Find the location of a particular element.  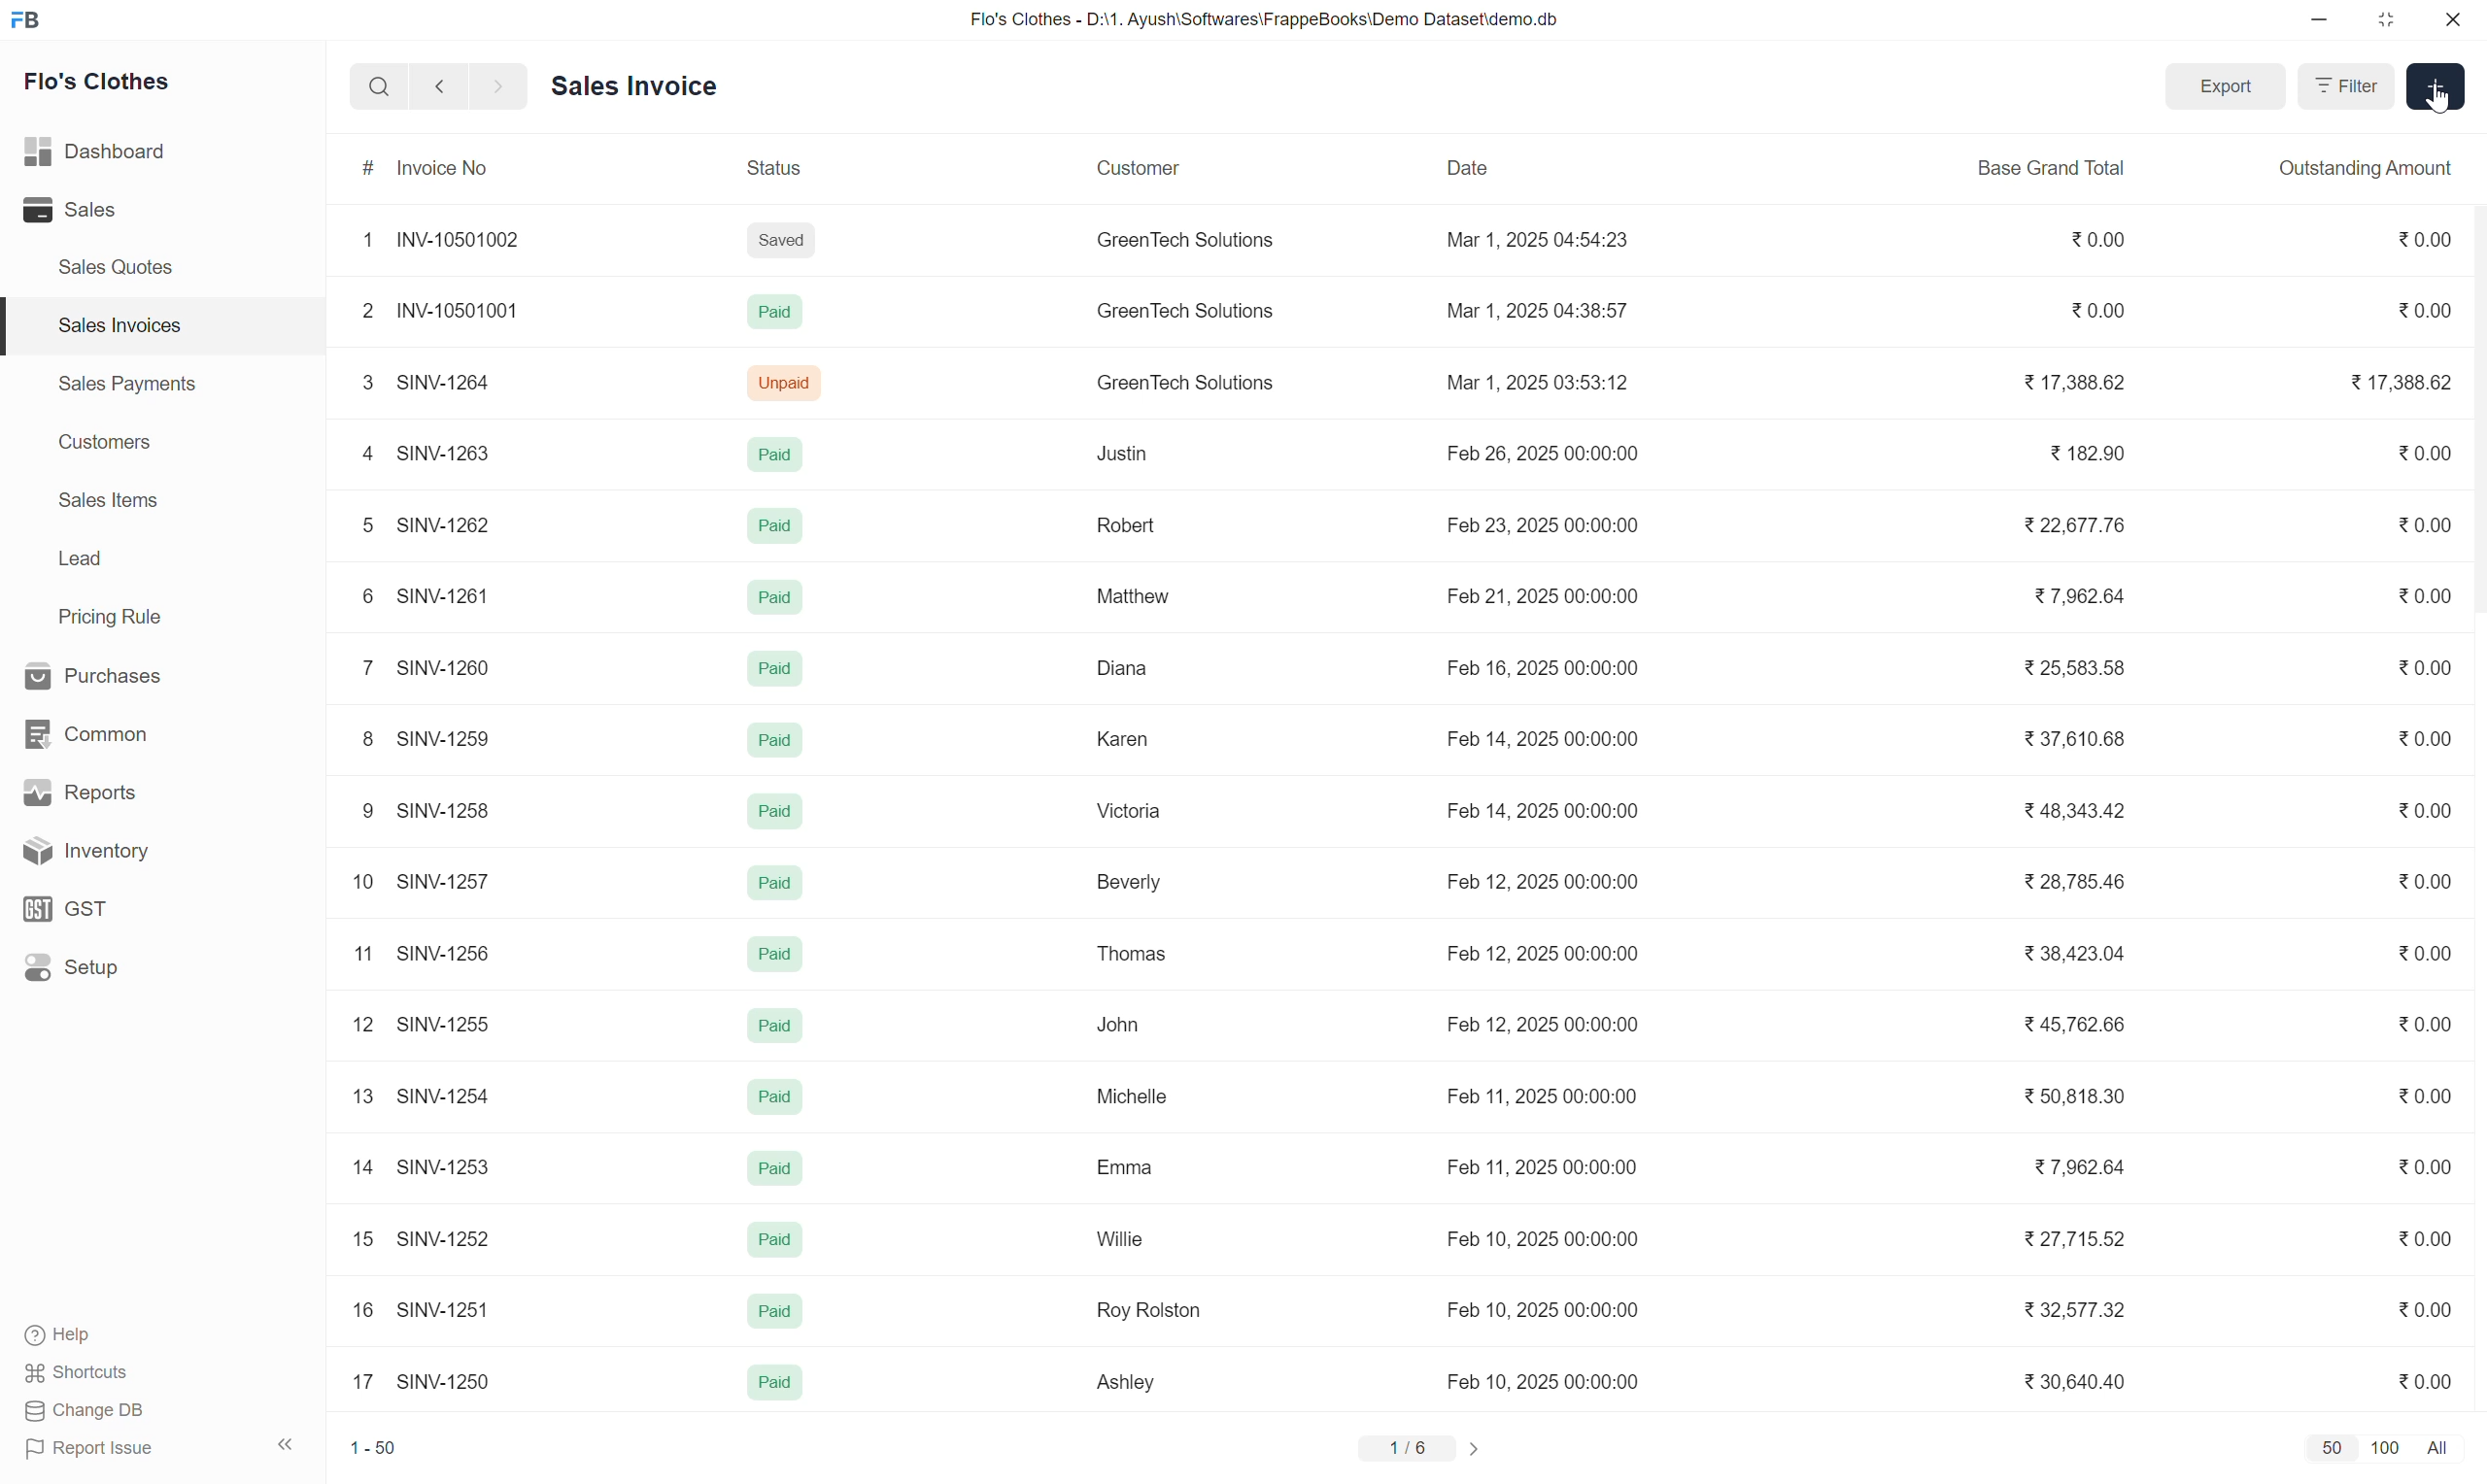

₹0.00 is located at coordinates (2418, 740).